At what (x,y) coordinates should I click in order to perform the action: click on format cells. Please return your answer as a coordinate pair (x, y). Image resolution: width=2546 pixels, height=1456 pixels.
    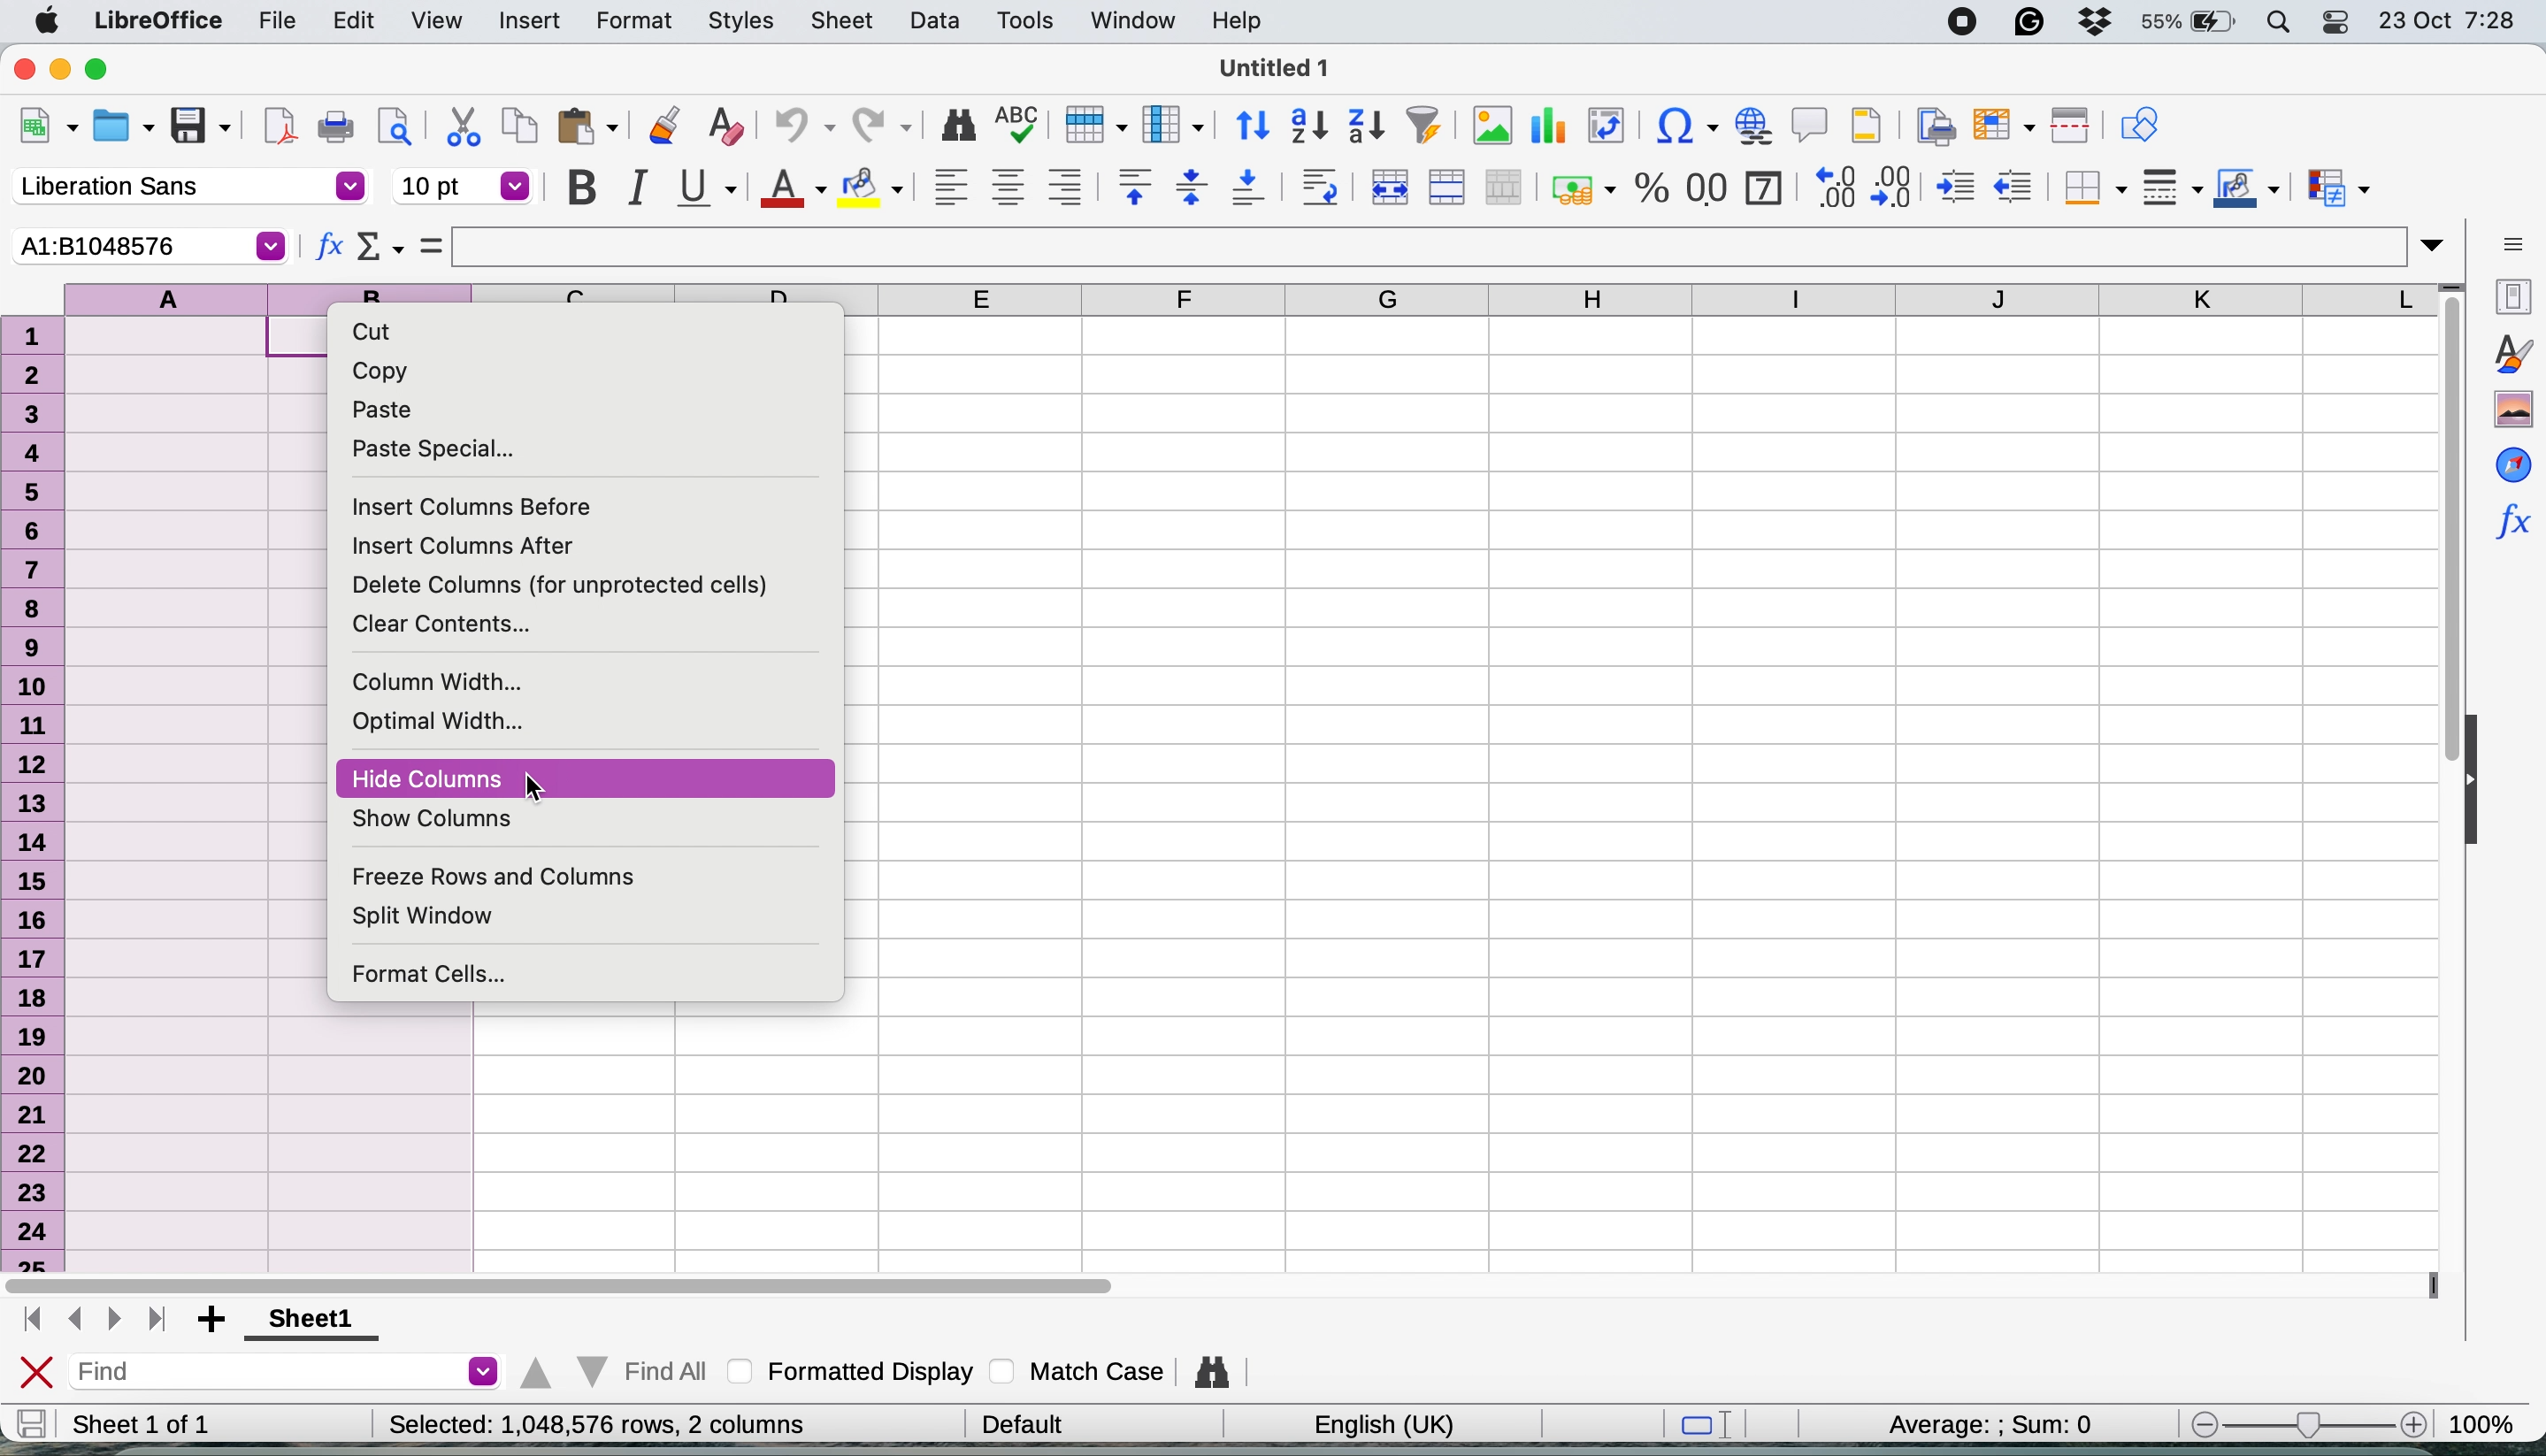
    Looking at the image, I should click on (437, 980).